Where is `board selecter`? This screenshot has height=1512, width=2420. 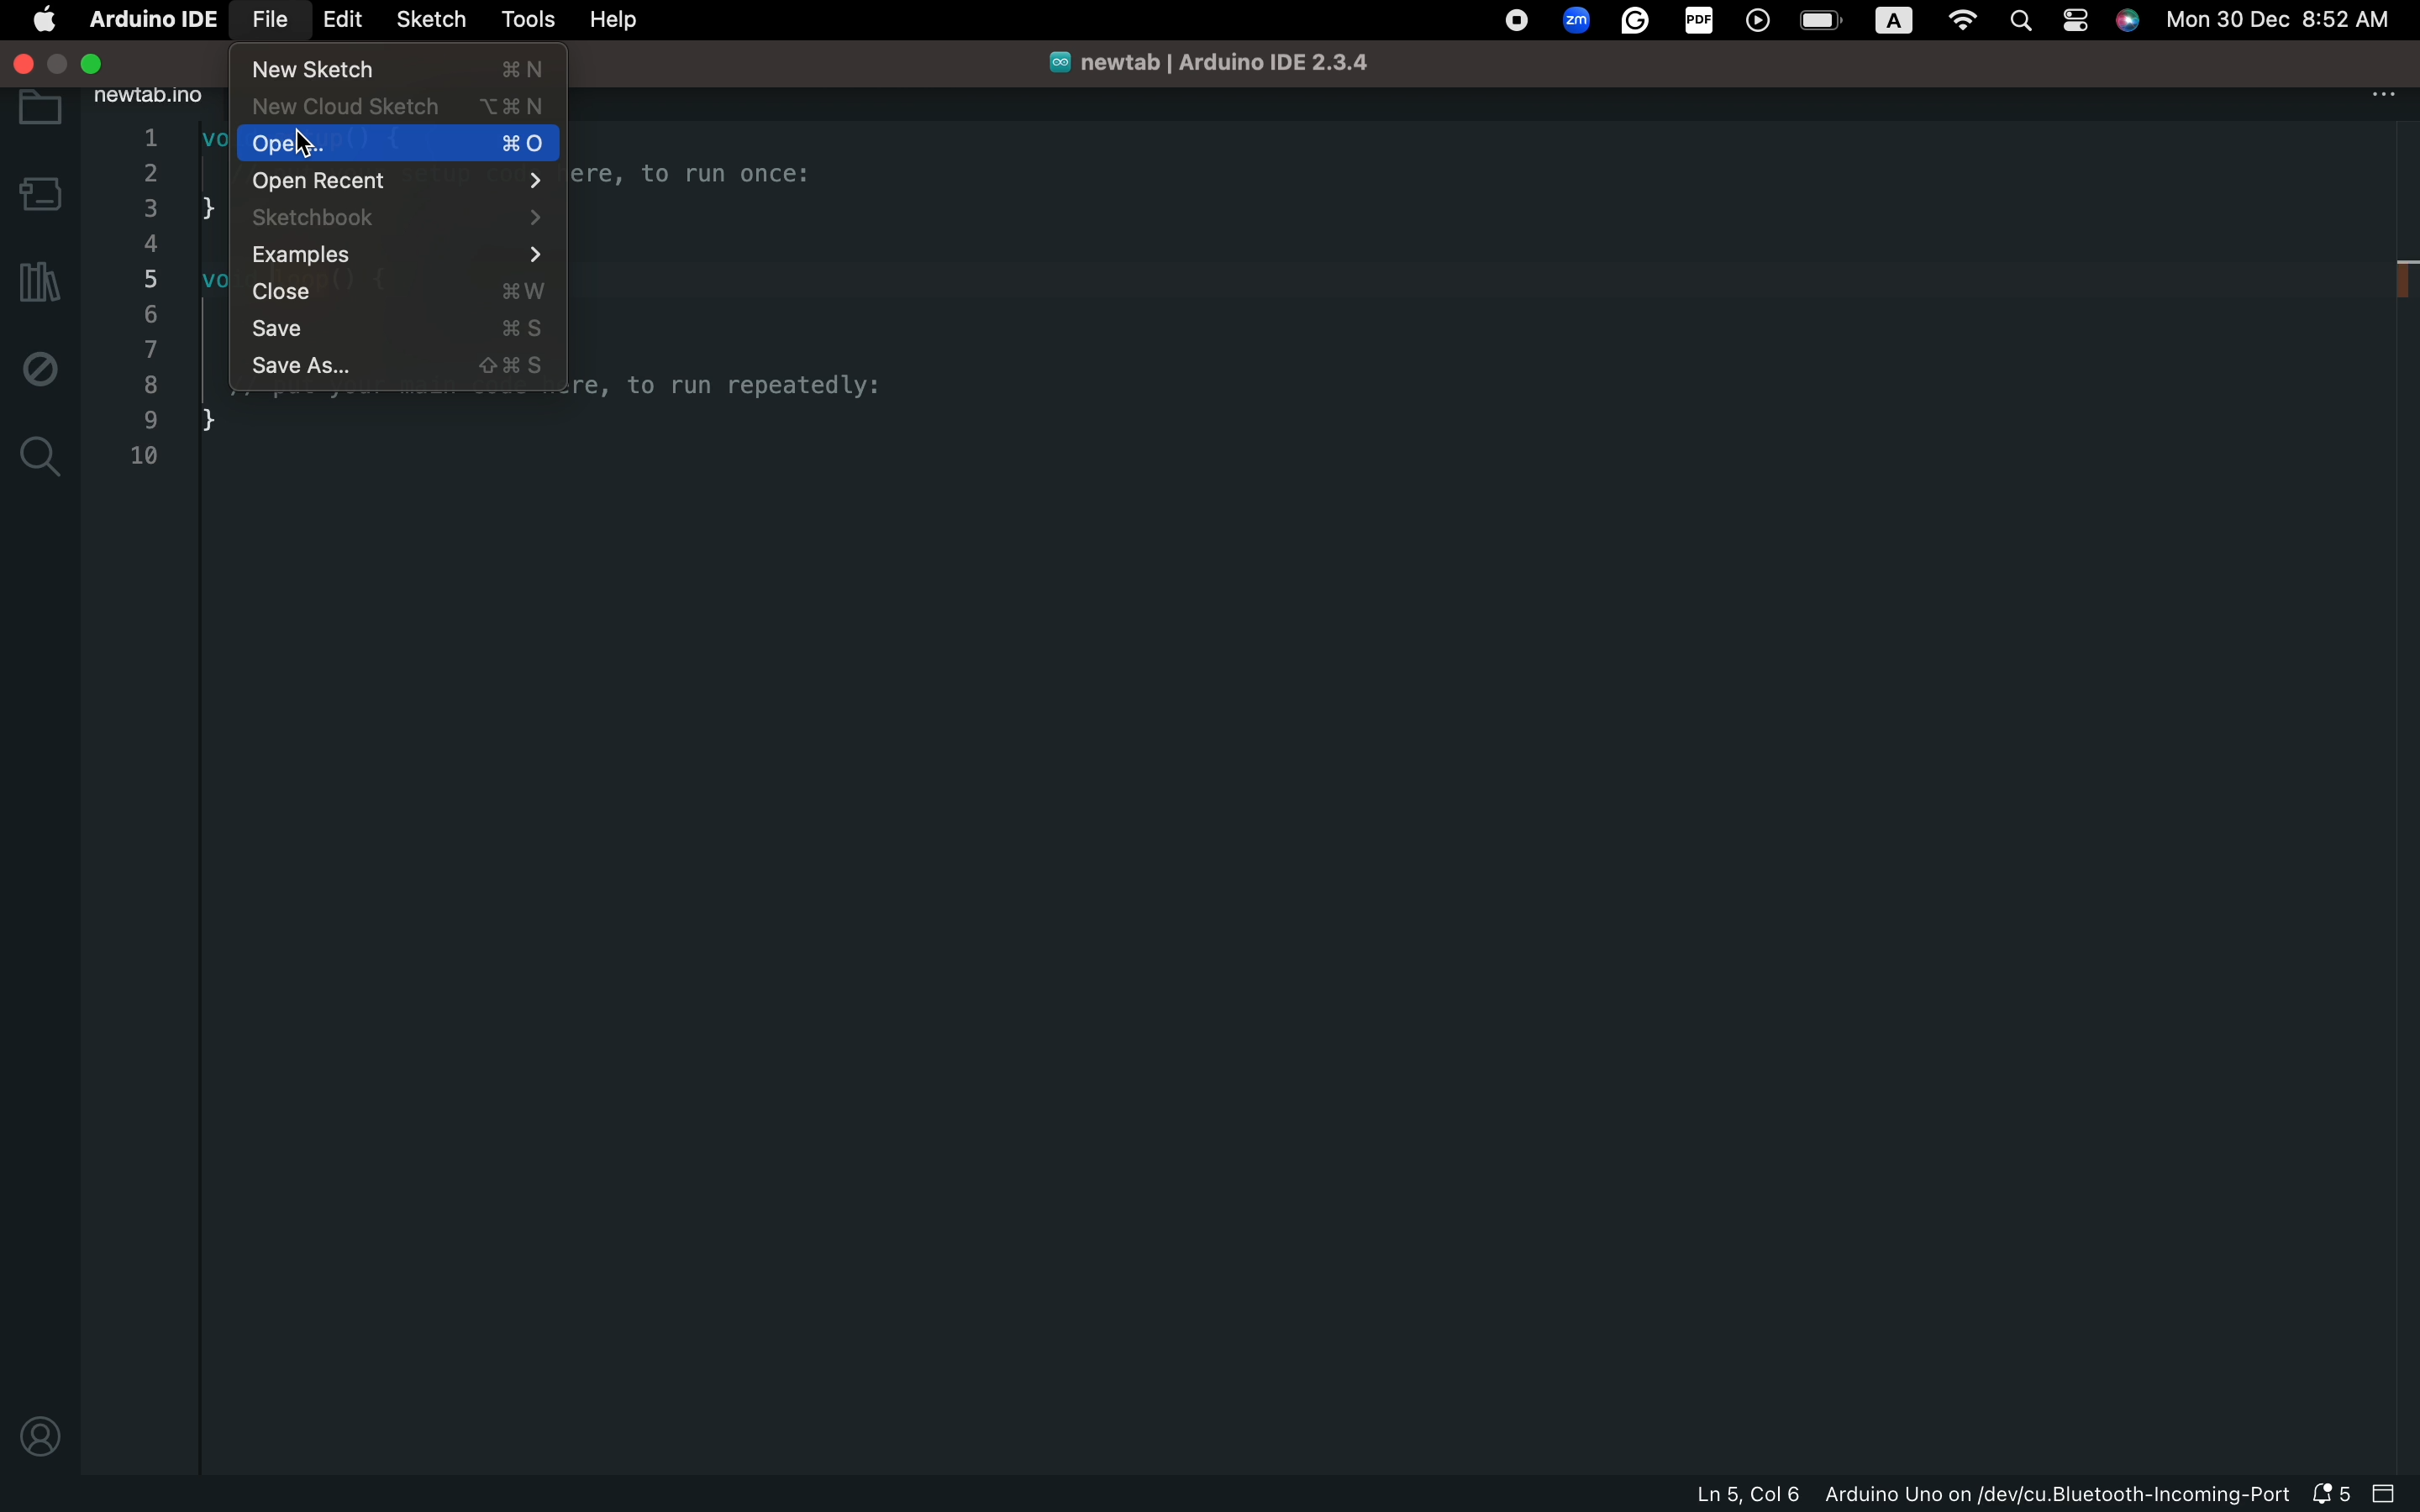 board selecter is located at coordinates (41, 197).